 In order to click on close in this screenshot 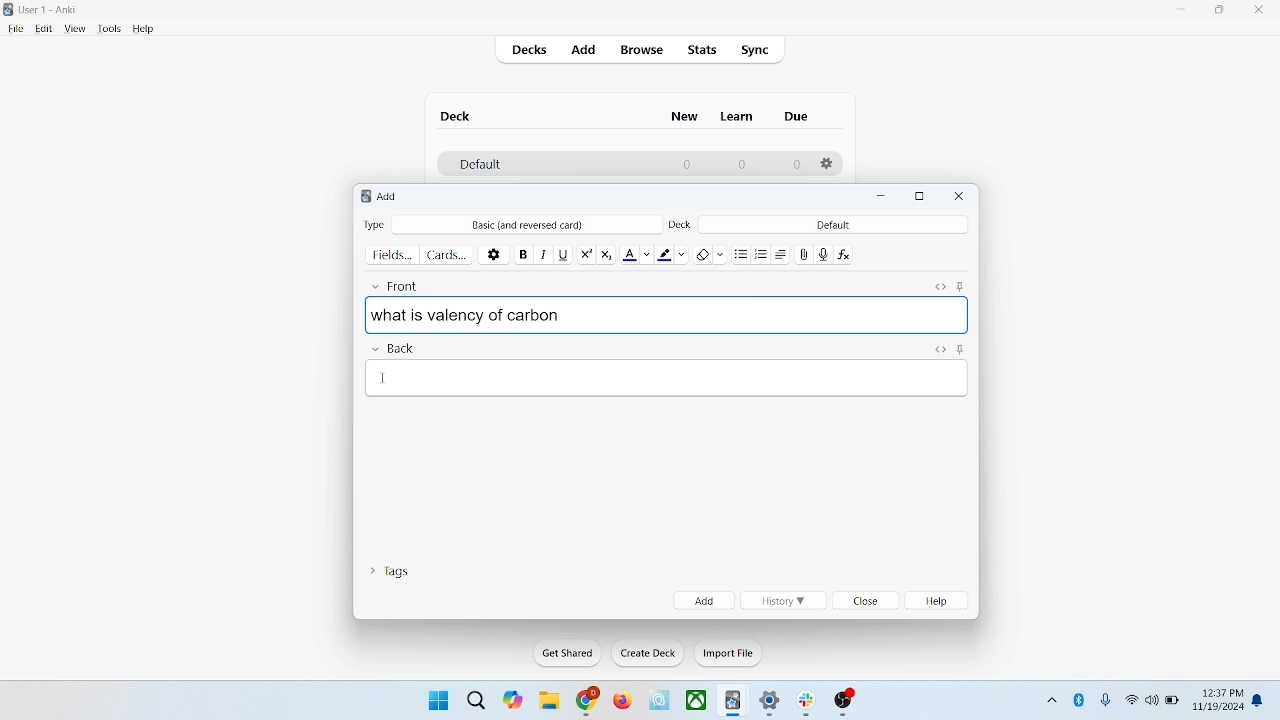, I will do `click(867, 602)`.